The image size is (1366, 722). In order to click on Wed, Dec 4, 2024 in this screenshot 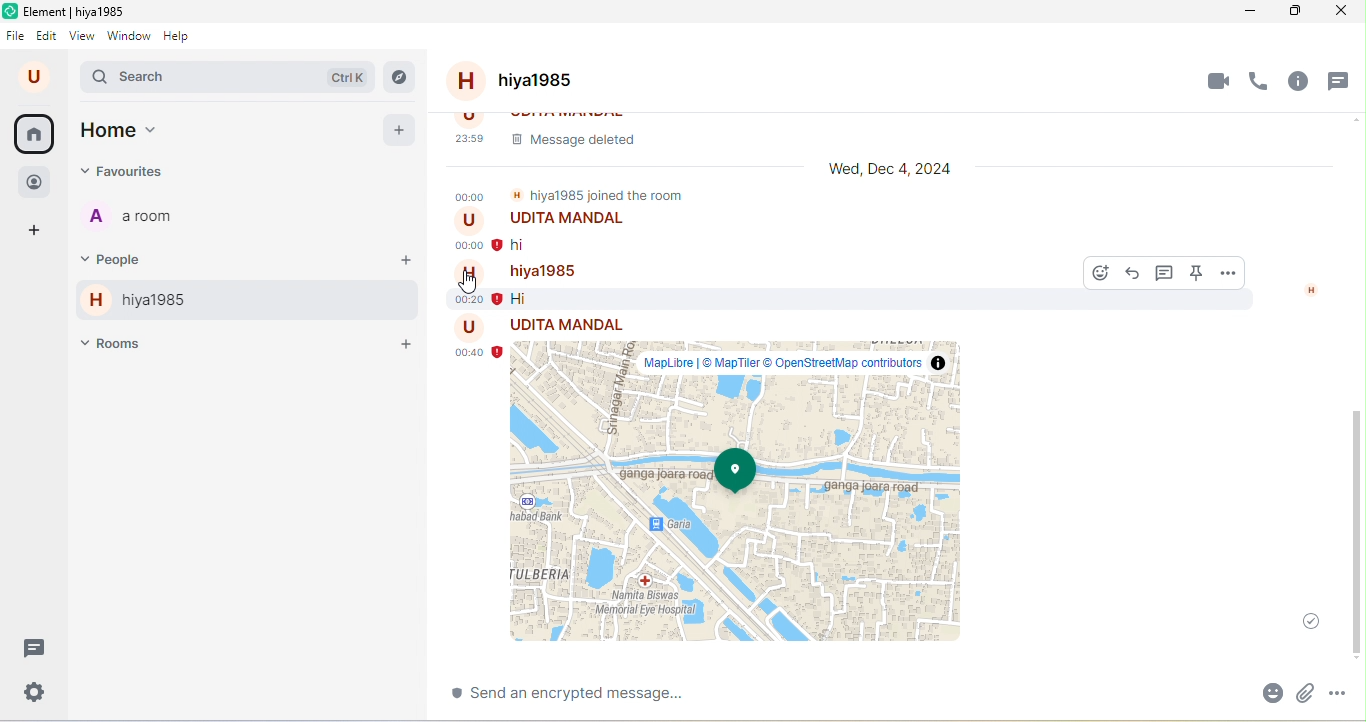, I will do `click(879, 171)`.